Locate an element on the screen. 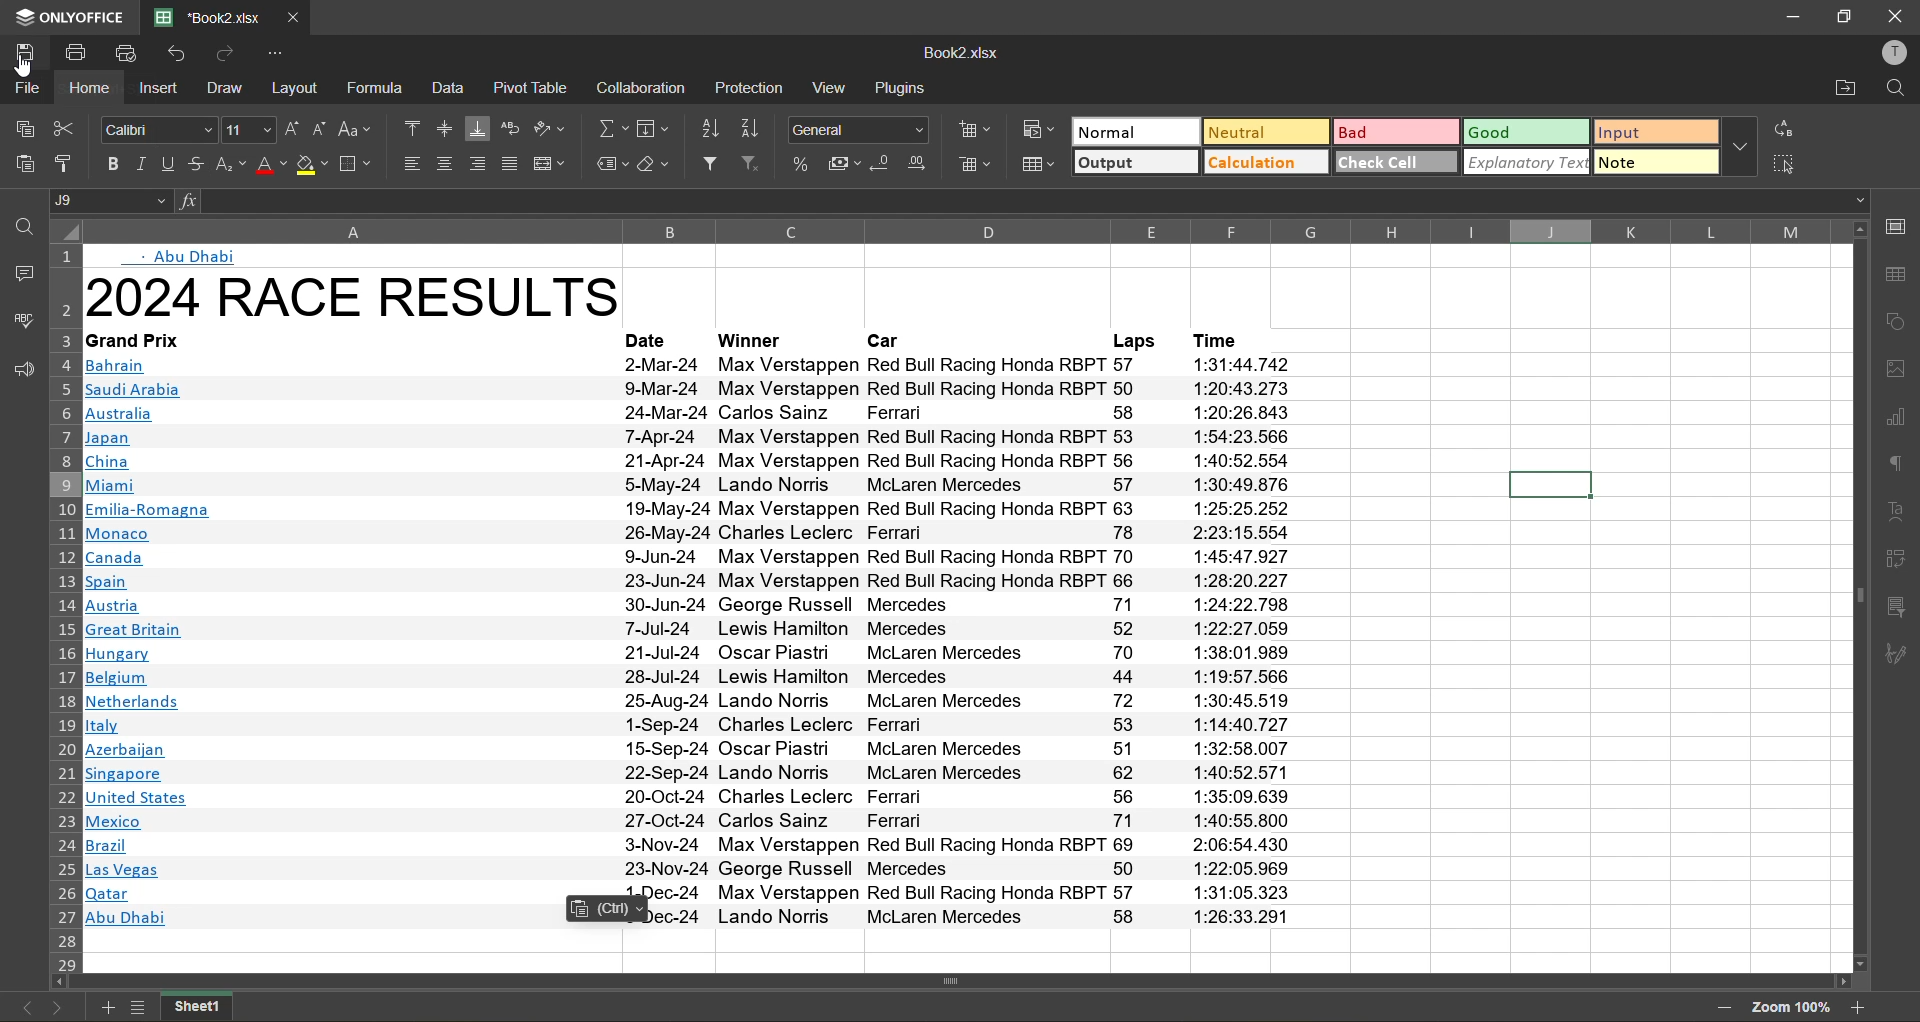 The width and height of the screenshot is (1920, 1022). formula bar is located at coordinates (1025, 202).